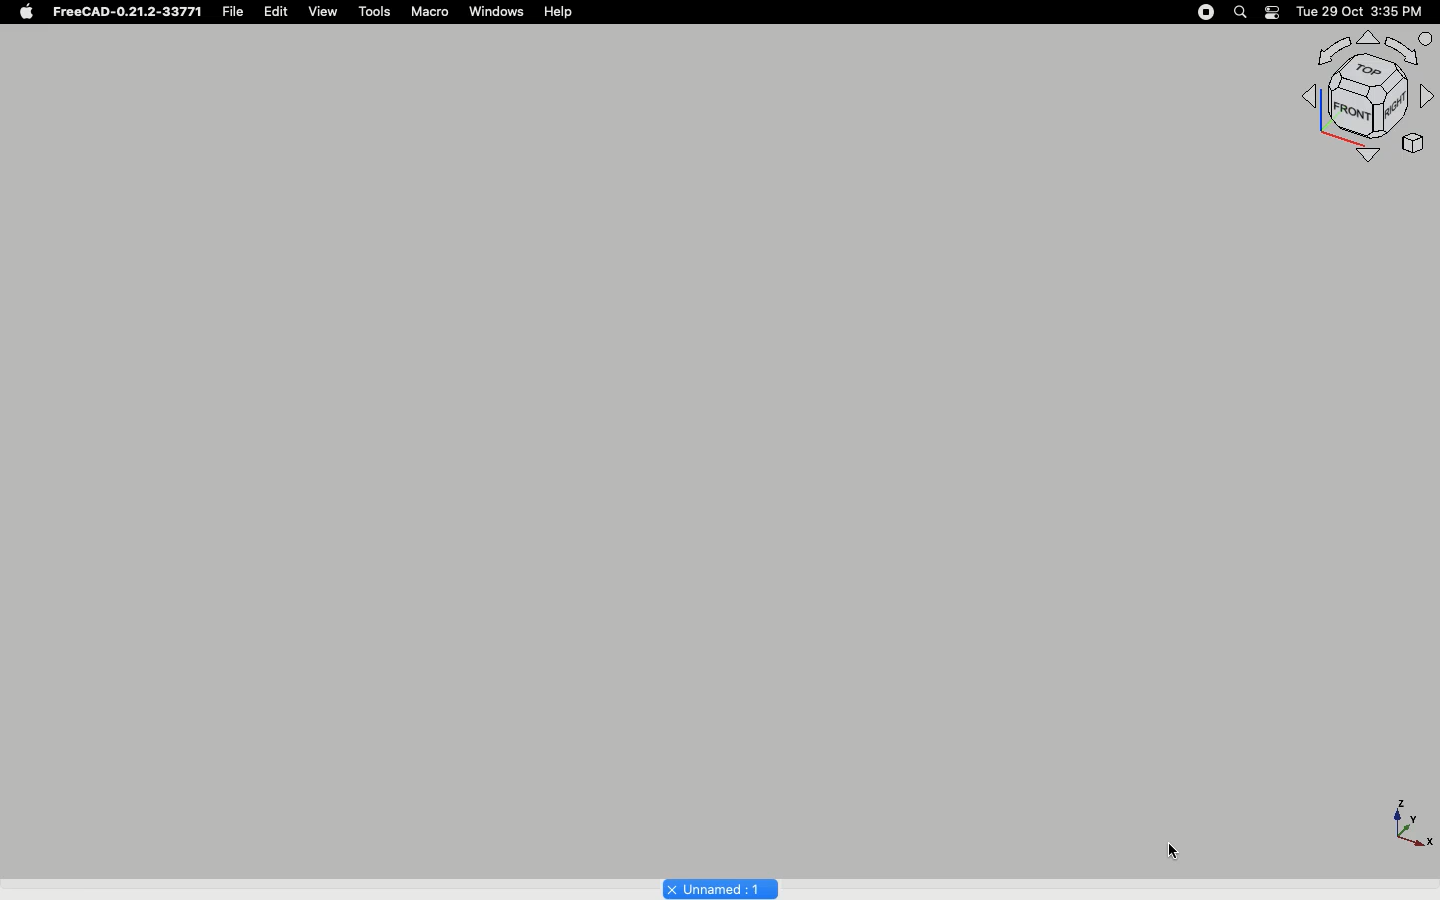 Image resolution: width=1440 pixels, height=900 pixels. What do you see at coordinates (1362, 103) in the screenshot?
I see `Visualizer` at bounding box center [1362, 103].